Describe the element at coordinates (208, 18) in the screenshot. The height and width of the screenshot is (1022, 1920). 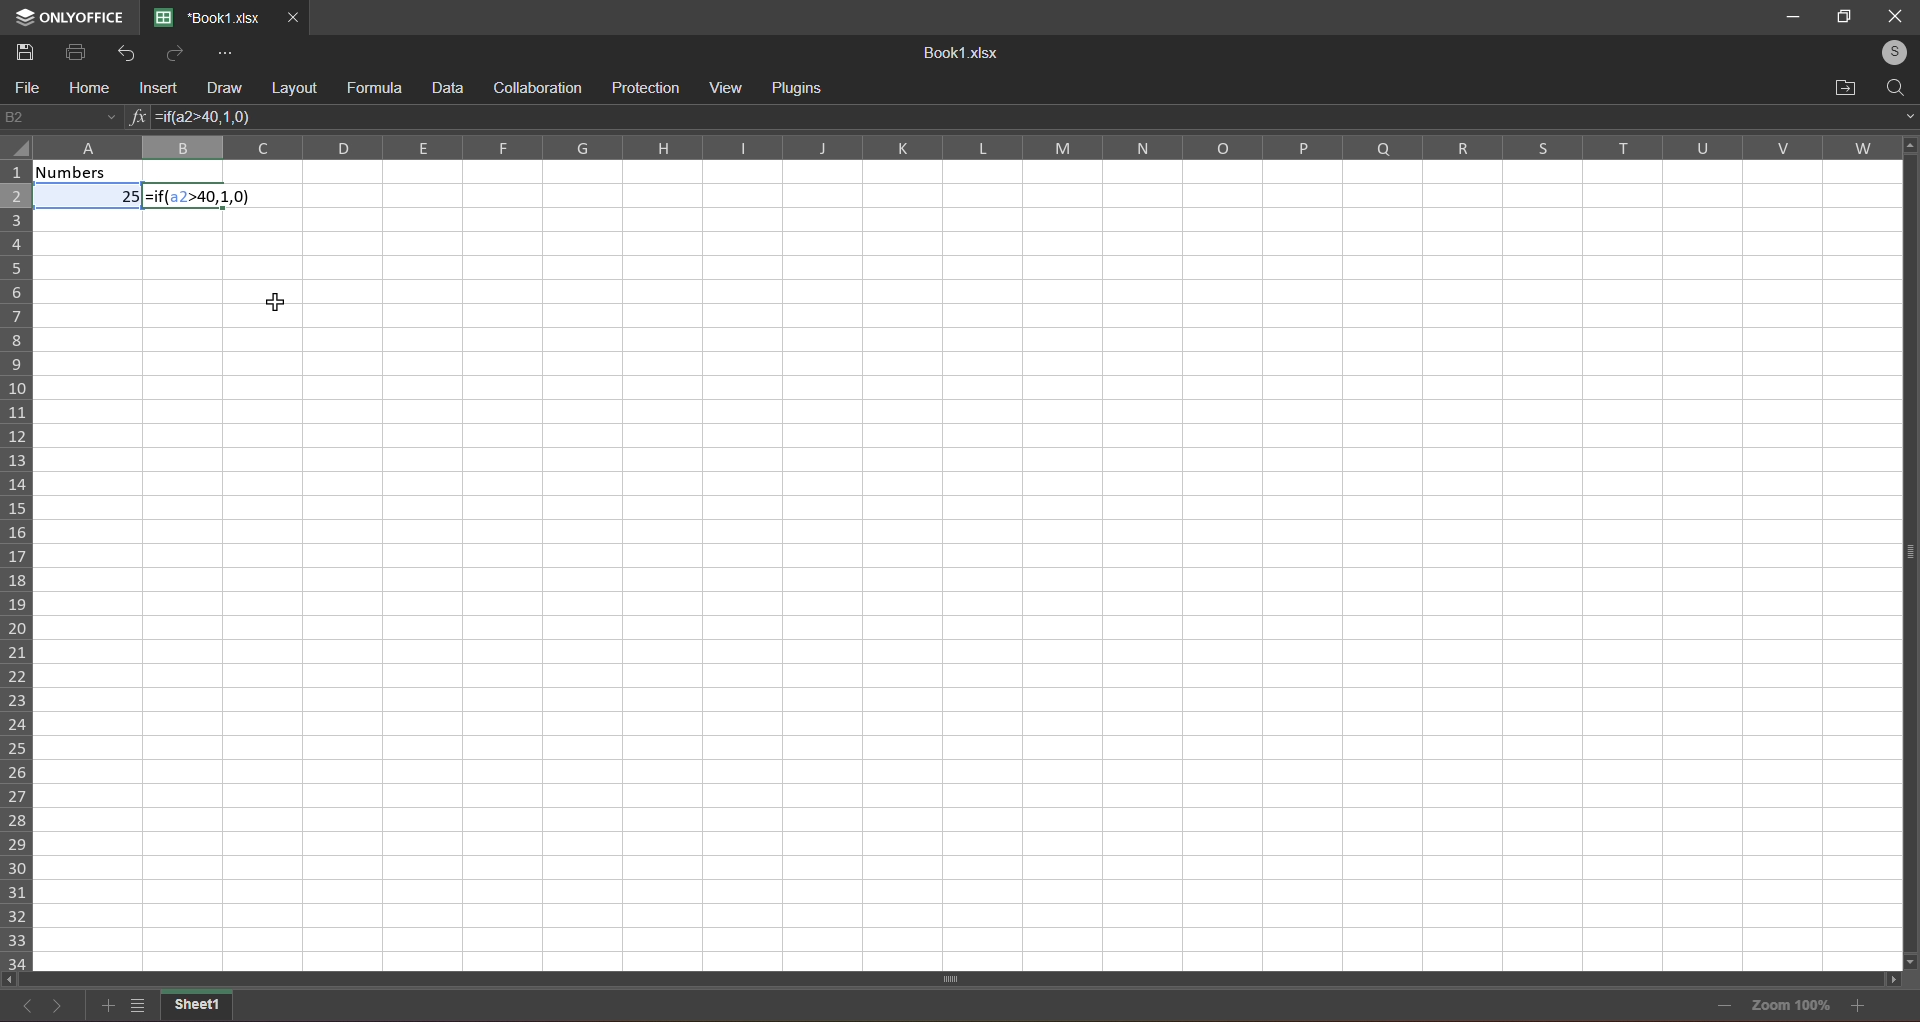
I see `current tab` at that location.